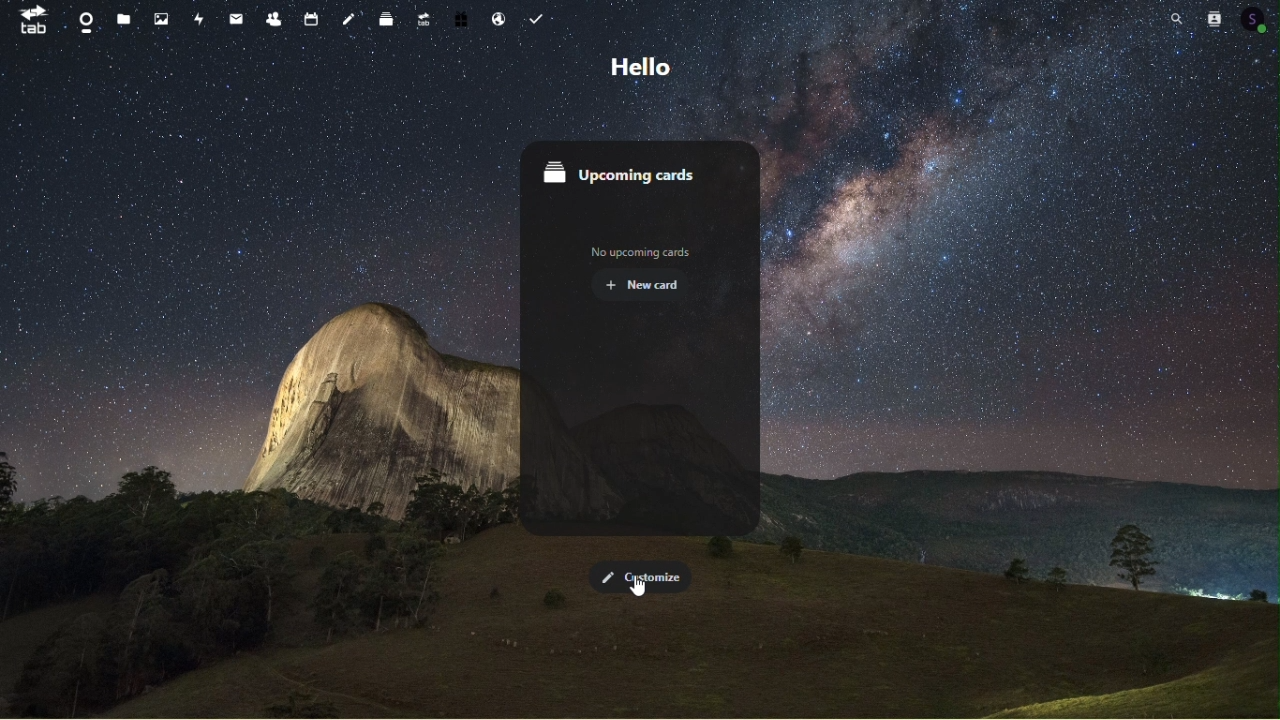 Image resolution: width=1280 pixels, height=720 pixels. Describe the element at coordinates (79, 19) in the screenshot. I see `Dashboard` at that location.